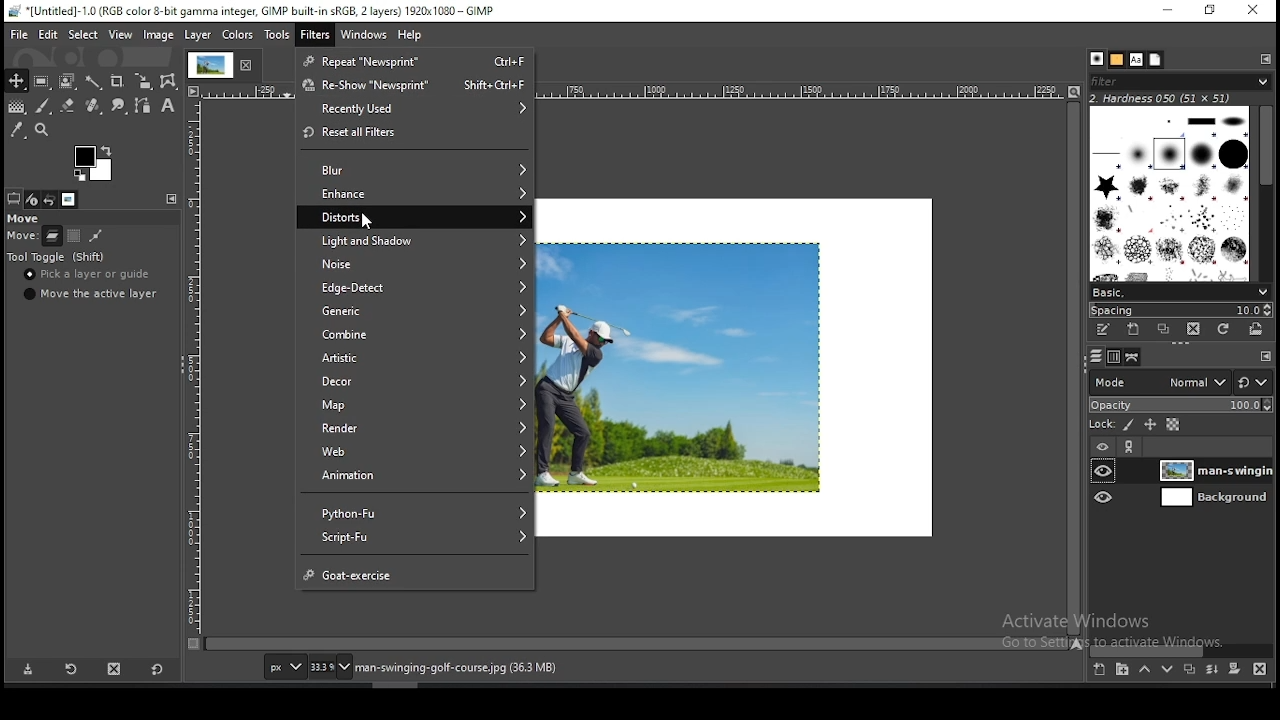  What do you see at coordinates (415, 216) in the screenshot?
I see `distorts` at bounding box center [415, 216].